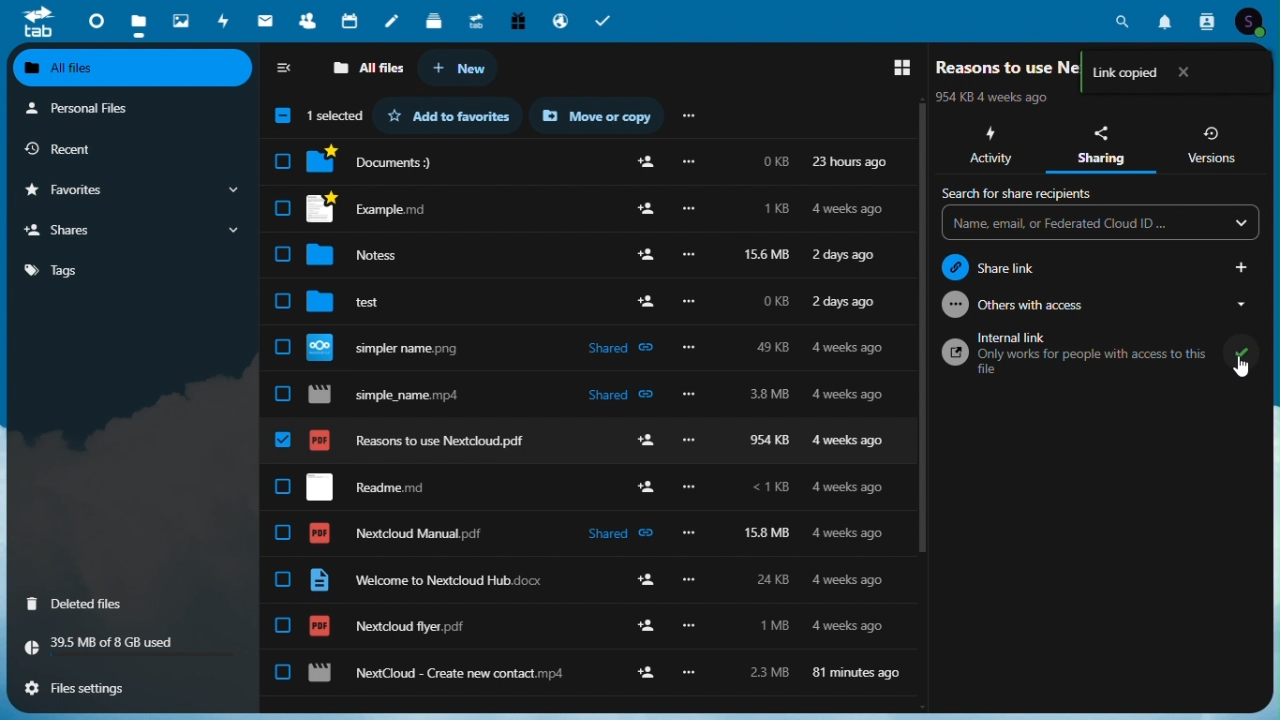 This screenshot has width=1280, height=720. Describe the element at coordinates (281, 208) in the screenshot. I see `` at that location.